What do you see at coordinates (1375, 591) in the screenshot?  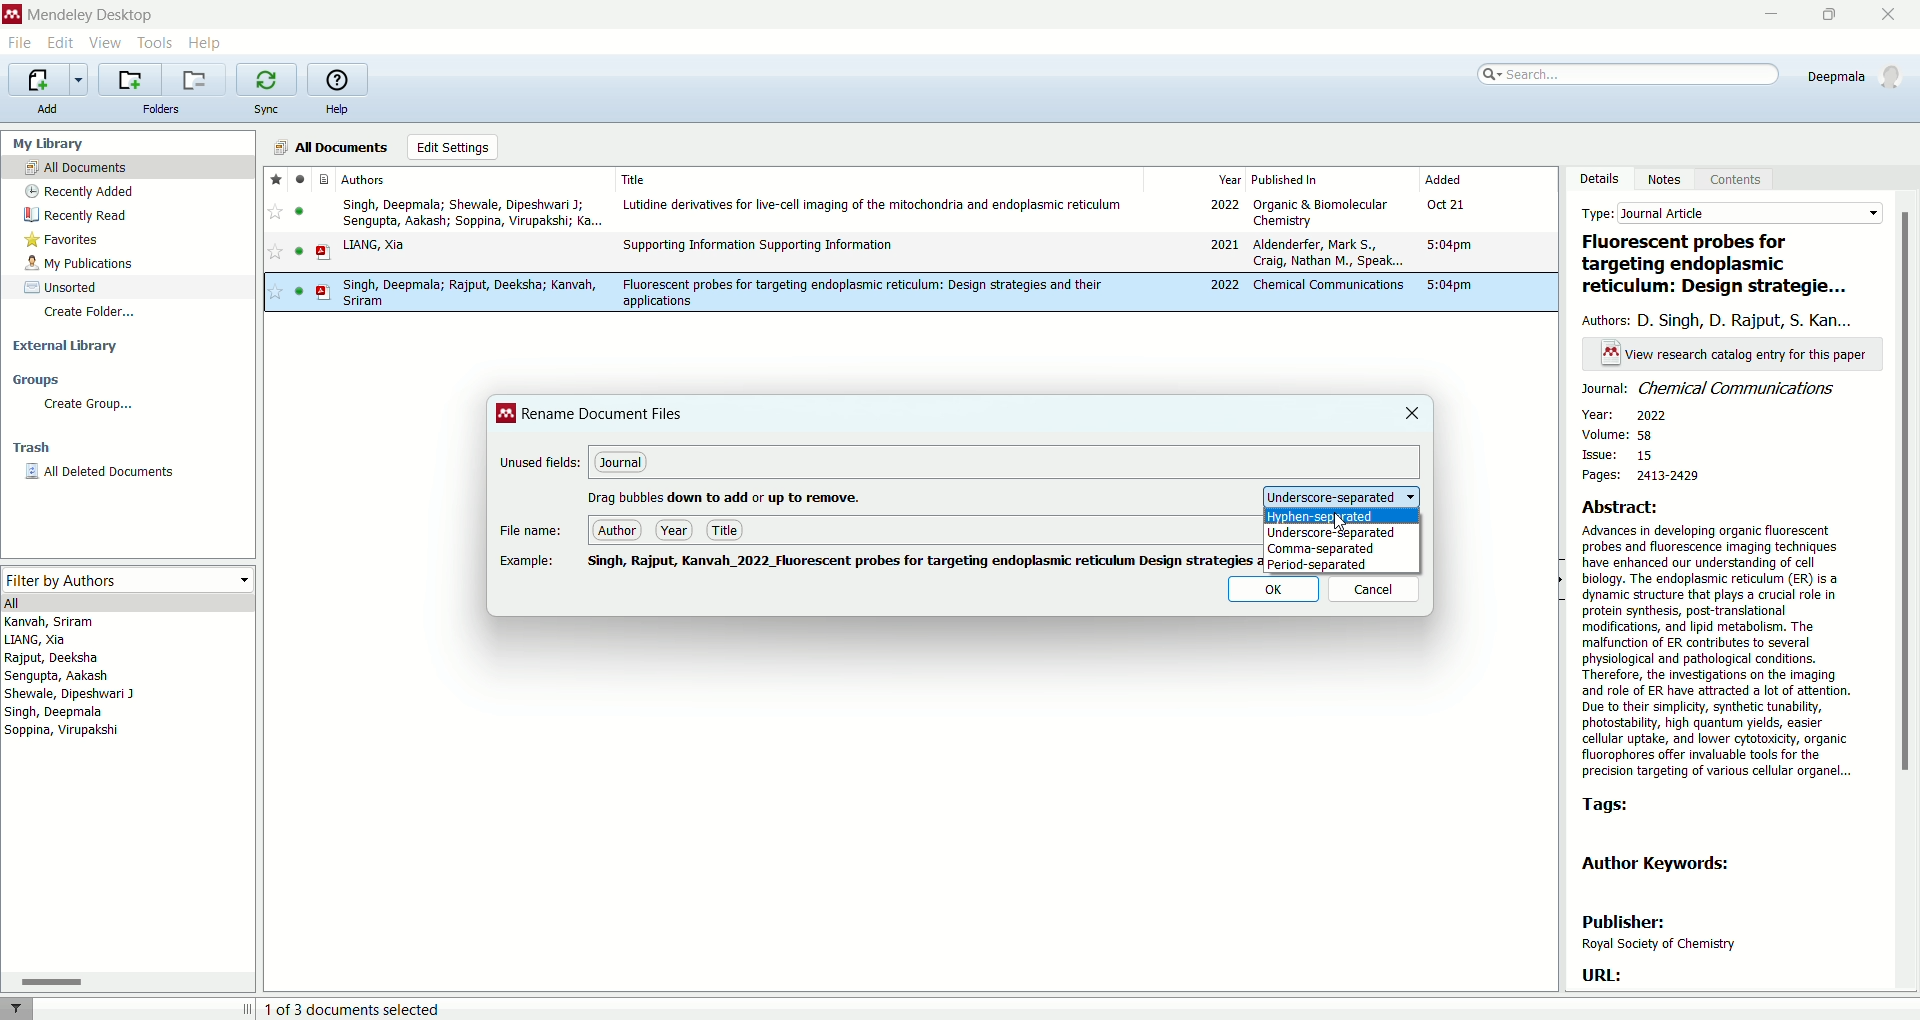 I see `cancel` at bounding box center [1375, 591].